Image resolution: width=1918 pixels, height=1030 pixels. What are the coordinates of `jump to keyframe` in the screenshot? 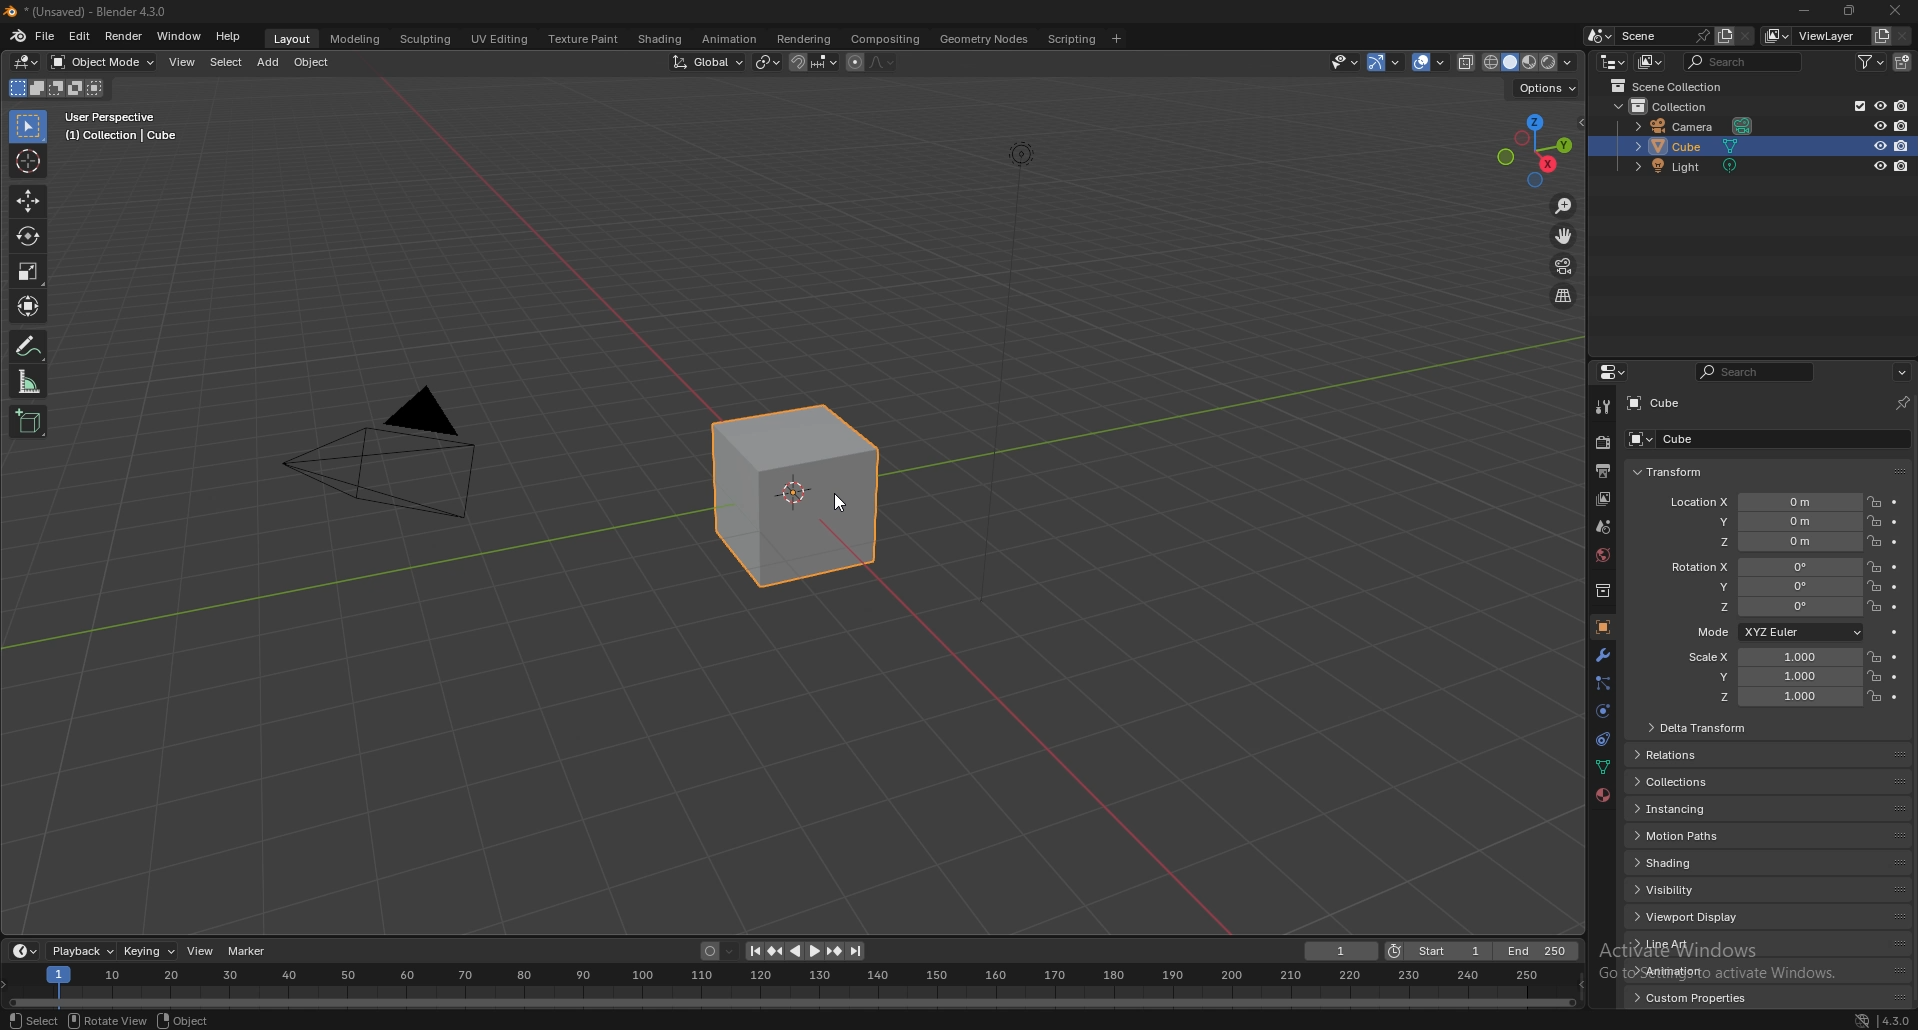 It's located at (834, 950).